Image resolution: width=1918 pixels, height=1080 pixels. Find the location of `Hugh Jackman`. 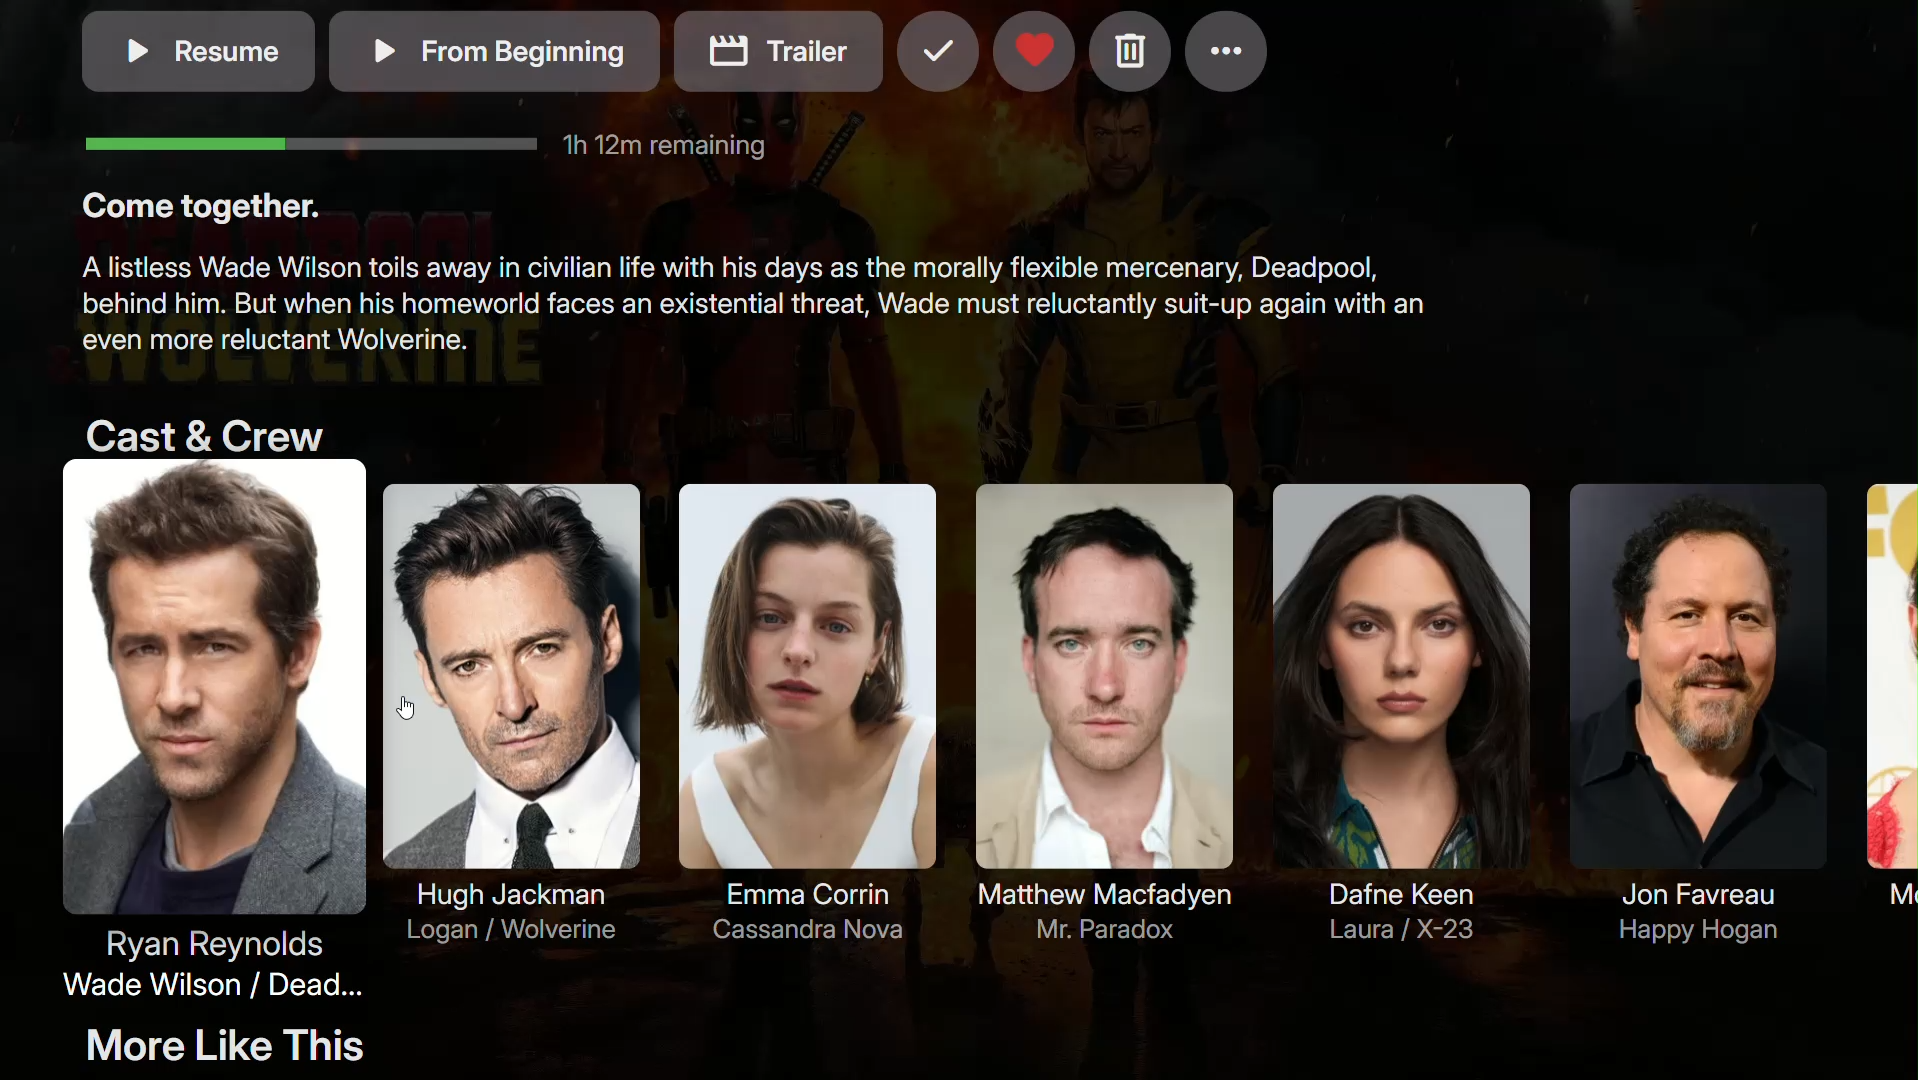

Hugh Jackman is located at coordinates (509, 714).